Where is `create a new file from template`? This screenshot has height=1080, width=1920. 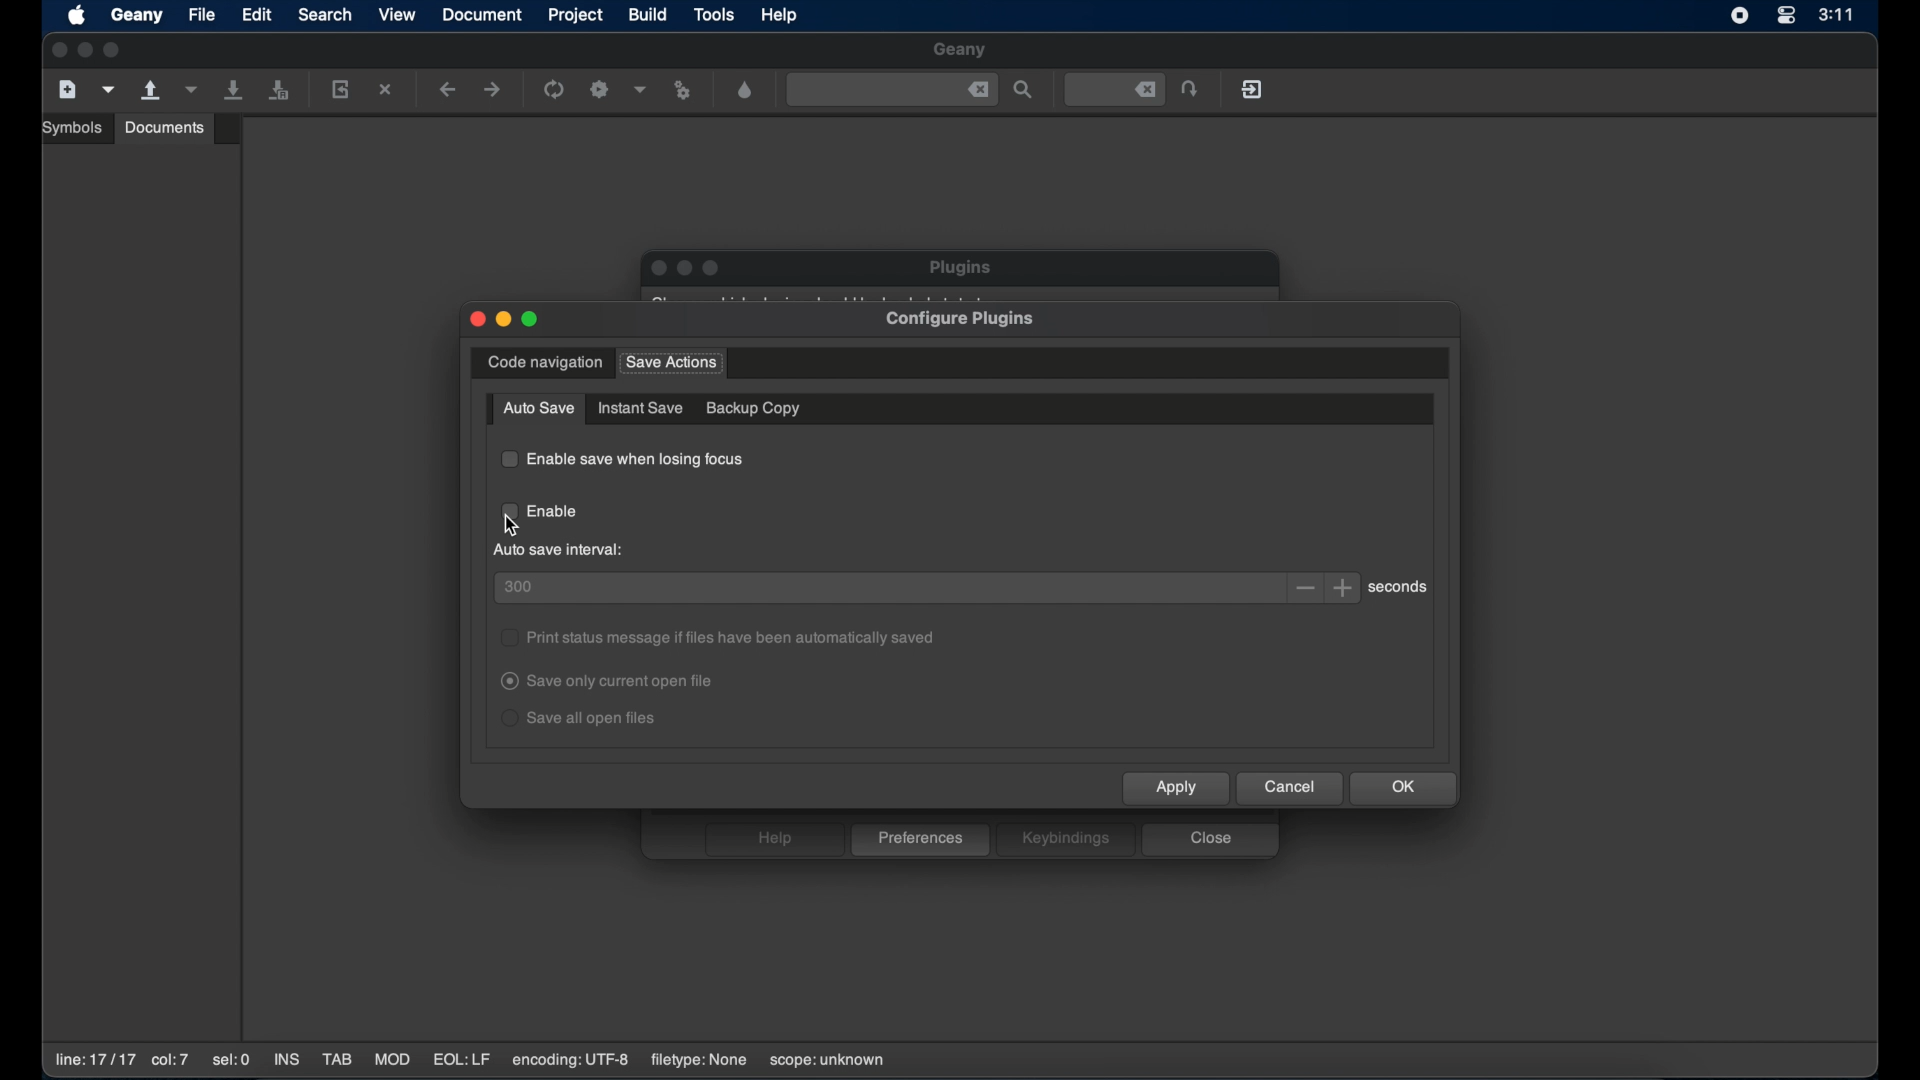 create a new file from template is located at coordinates (109, 90).